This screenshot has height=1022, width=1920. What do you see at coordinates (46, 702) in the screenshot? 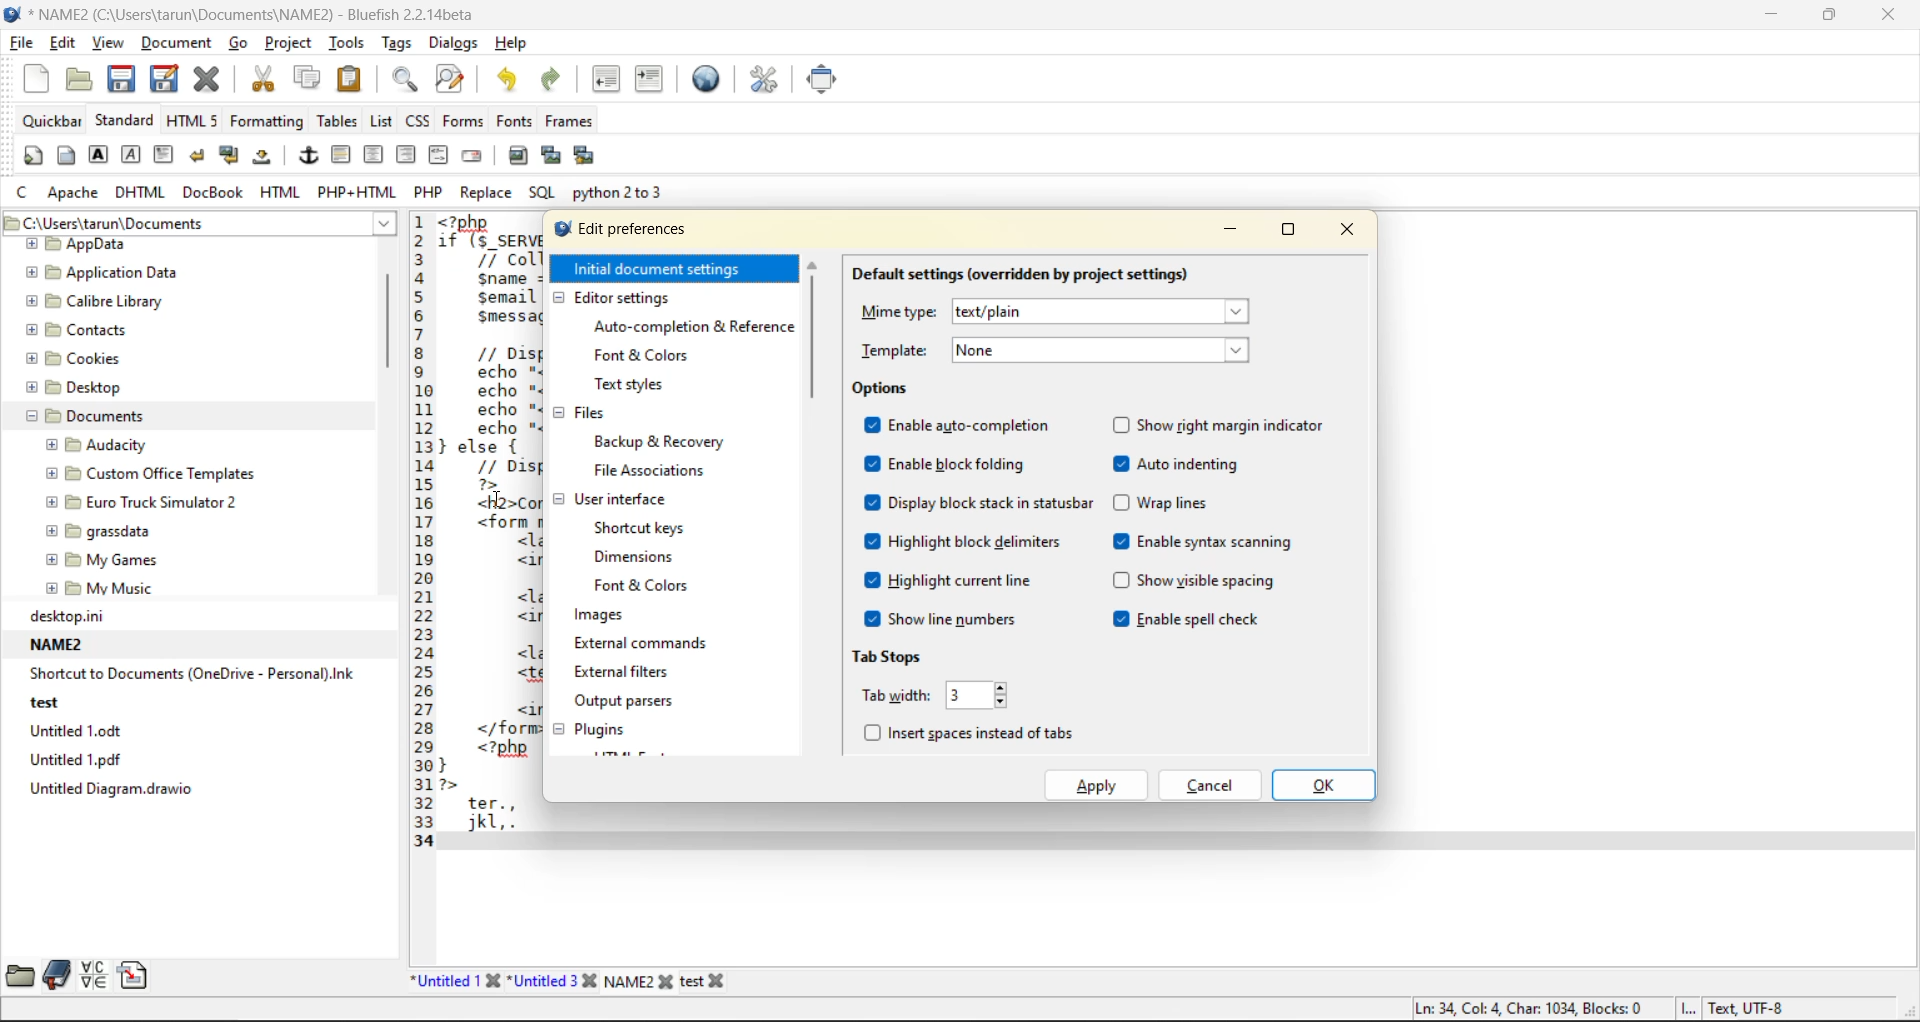
I see `test` at bounding box center [46, 702].